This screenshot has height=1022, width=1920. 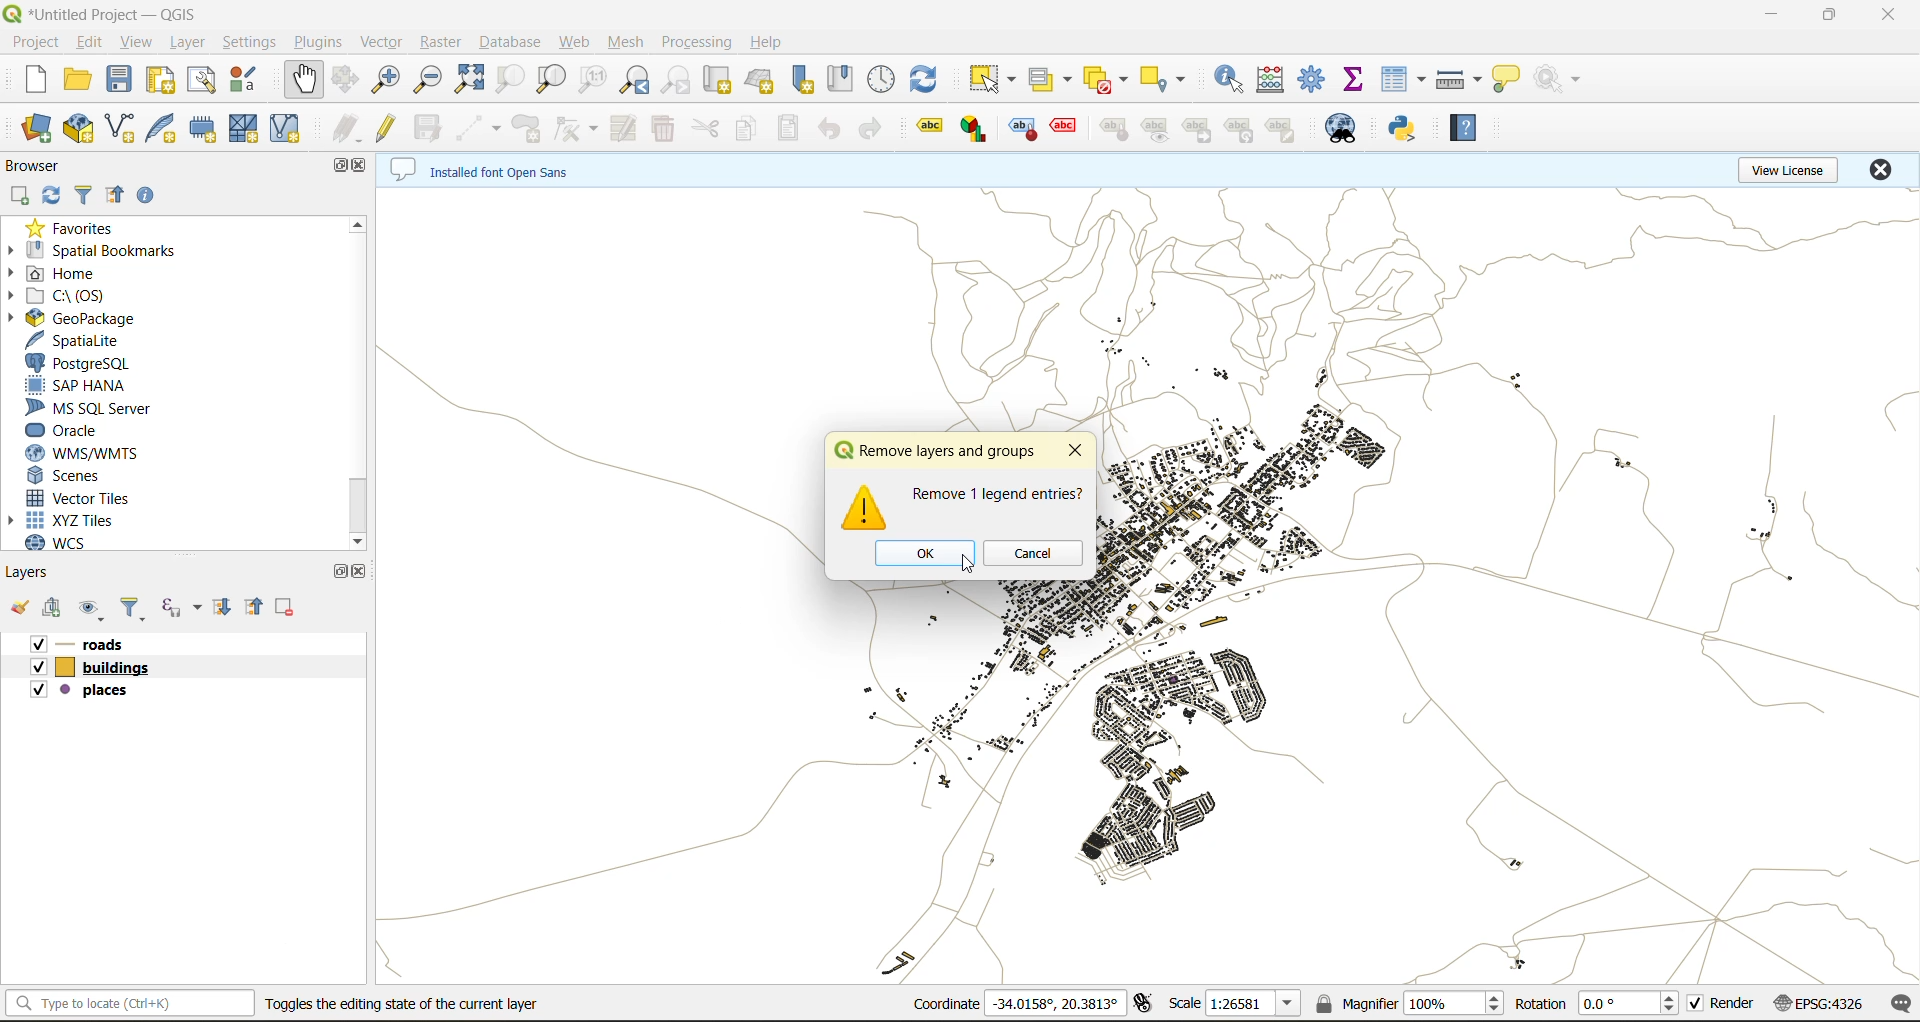 What do you see at coordinates (203, 81) in the screenshot?
I see `show layout` at bounding box center [203, 81].